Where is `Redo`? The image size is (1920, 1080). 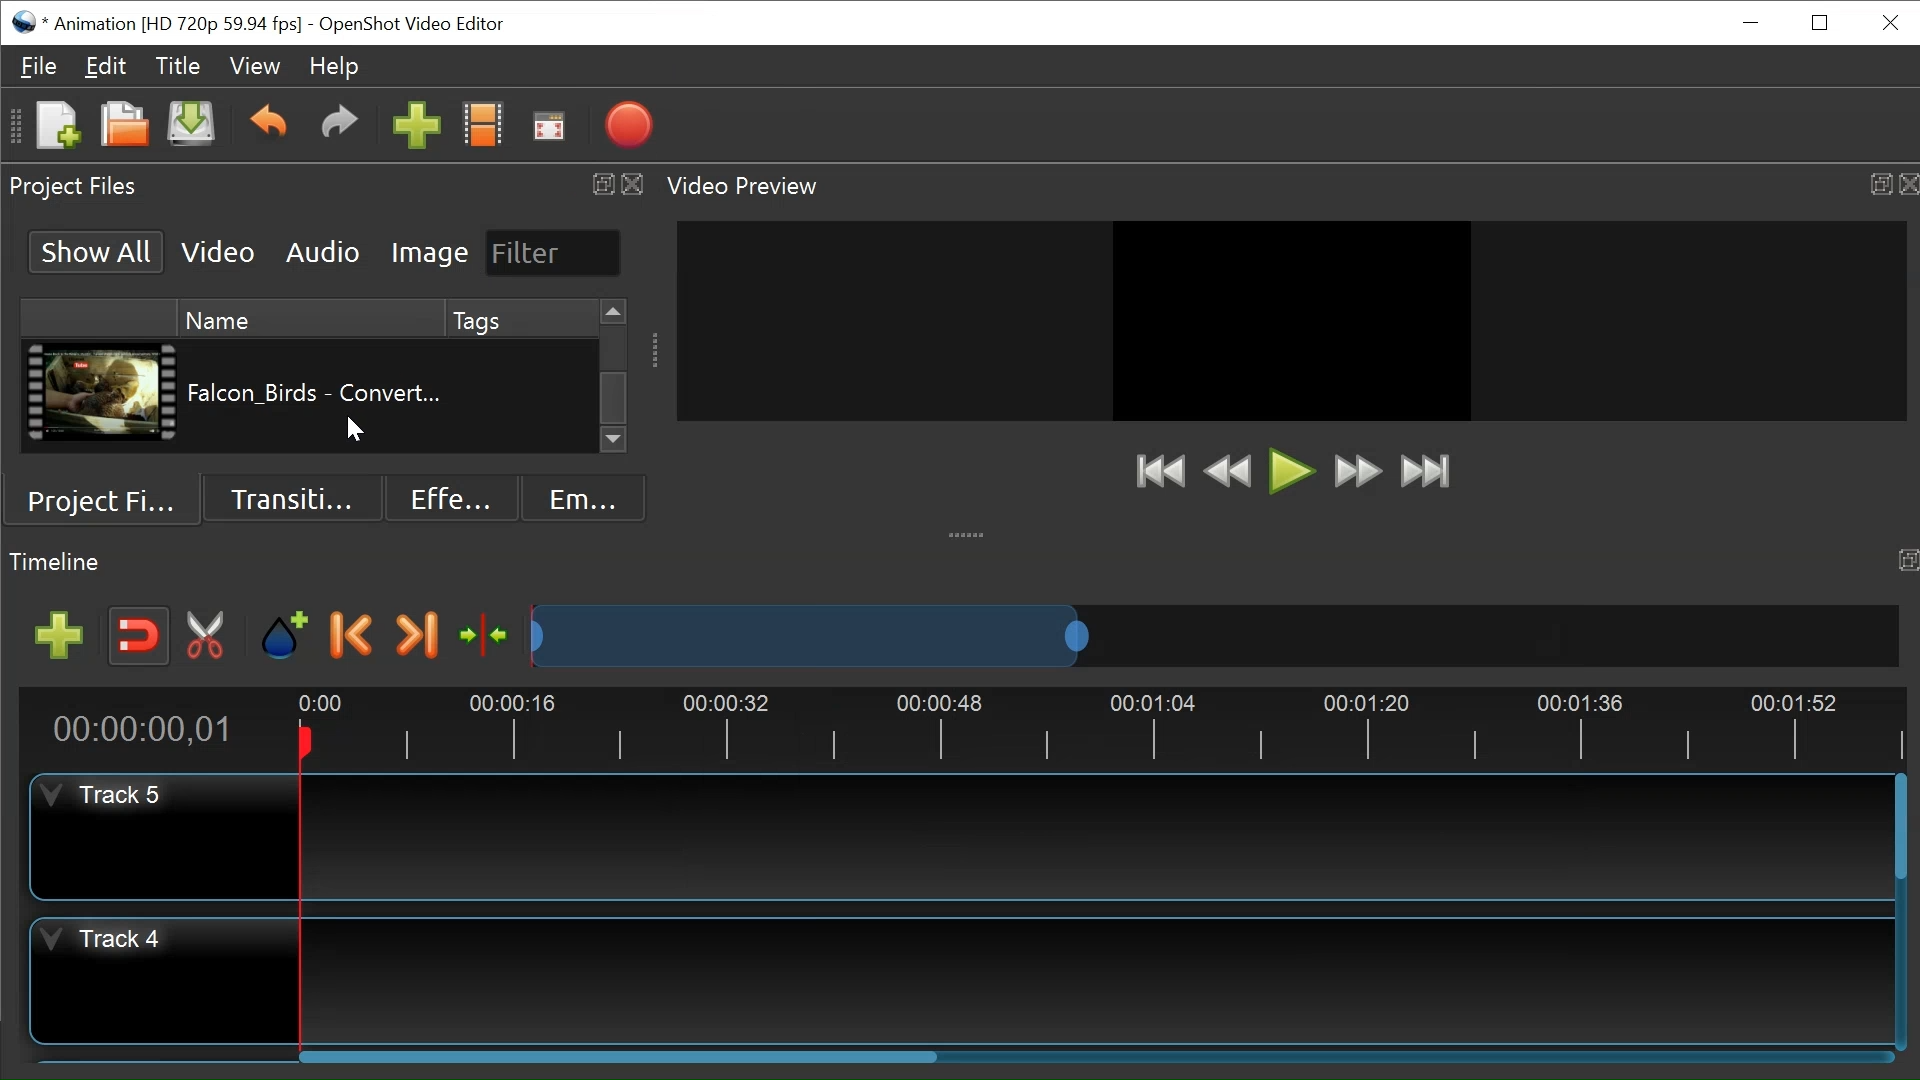 Redo is located at coordinates (339, 128).